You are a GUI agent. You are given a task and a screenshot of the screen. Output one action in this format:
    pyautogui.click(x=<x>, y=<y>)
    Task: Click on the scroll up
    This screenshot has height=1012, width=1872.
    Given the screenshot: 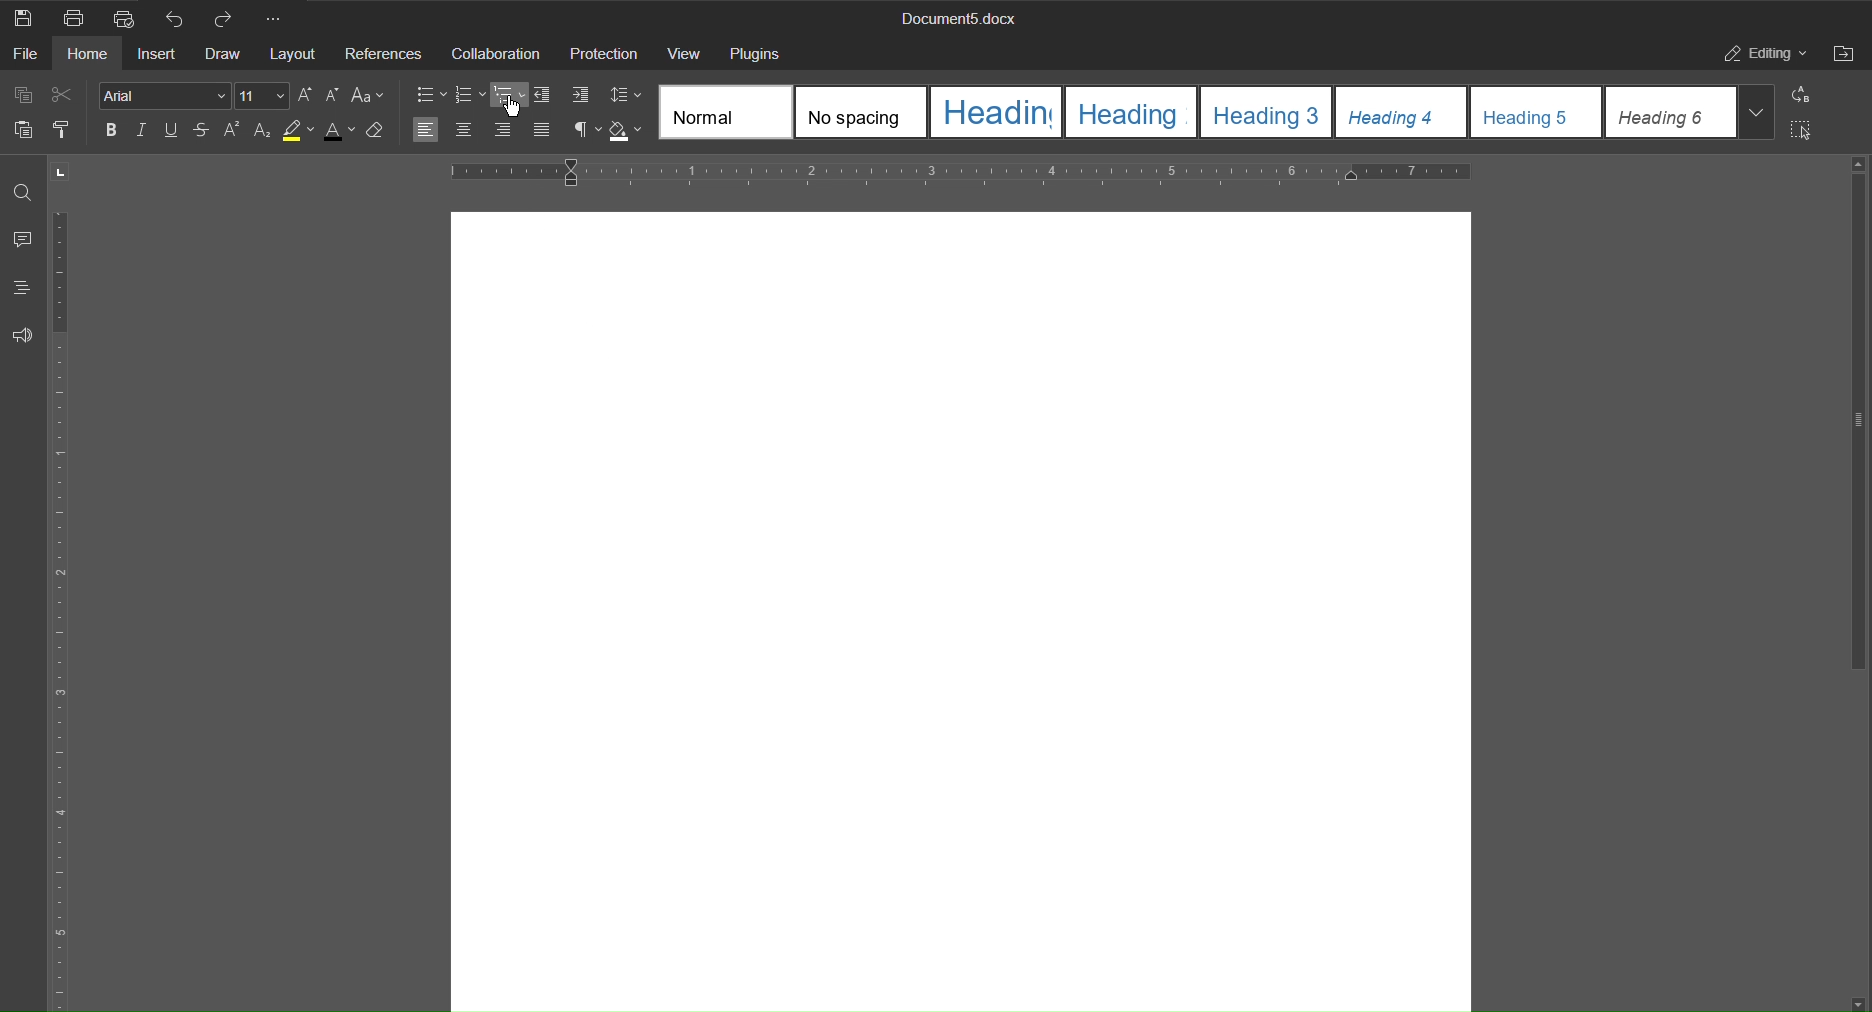 What is the action you would take?
    pyautogui.click(x=1858, y=164)
    